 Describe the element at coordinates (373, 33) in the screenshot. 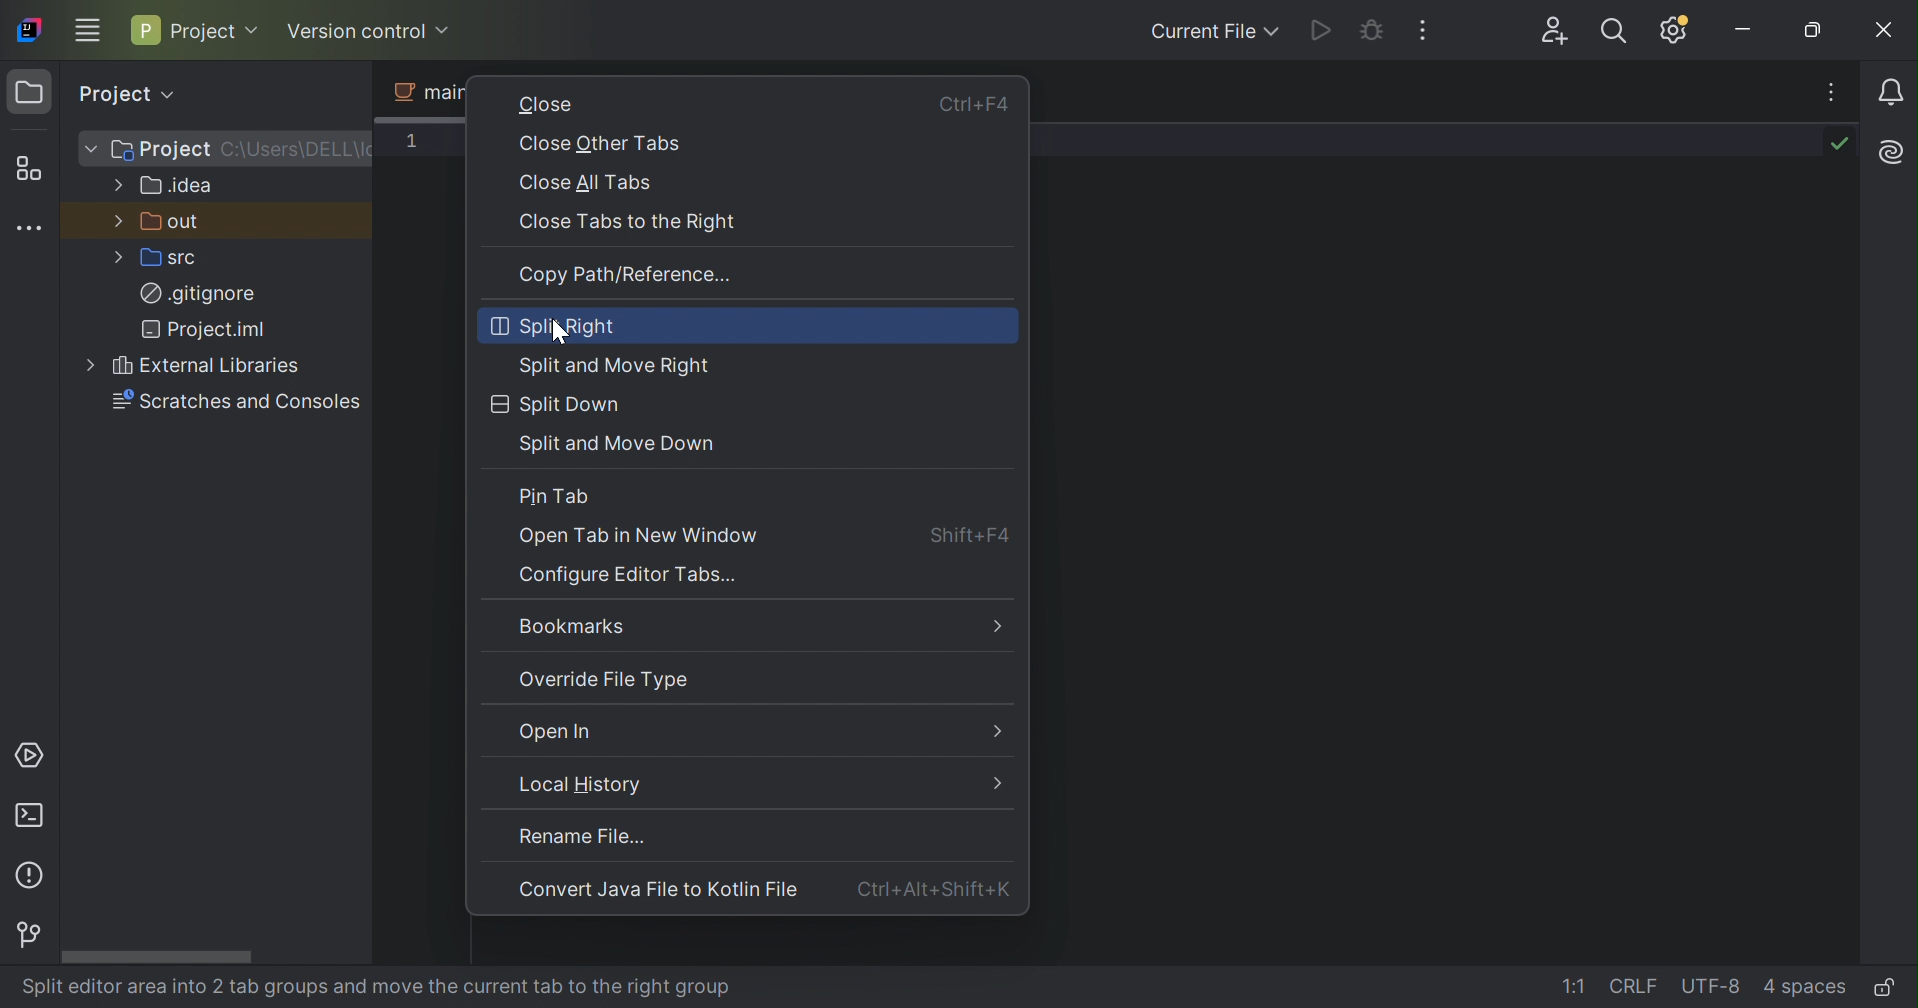

I see `Version control` at that location.